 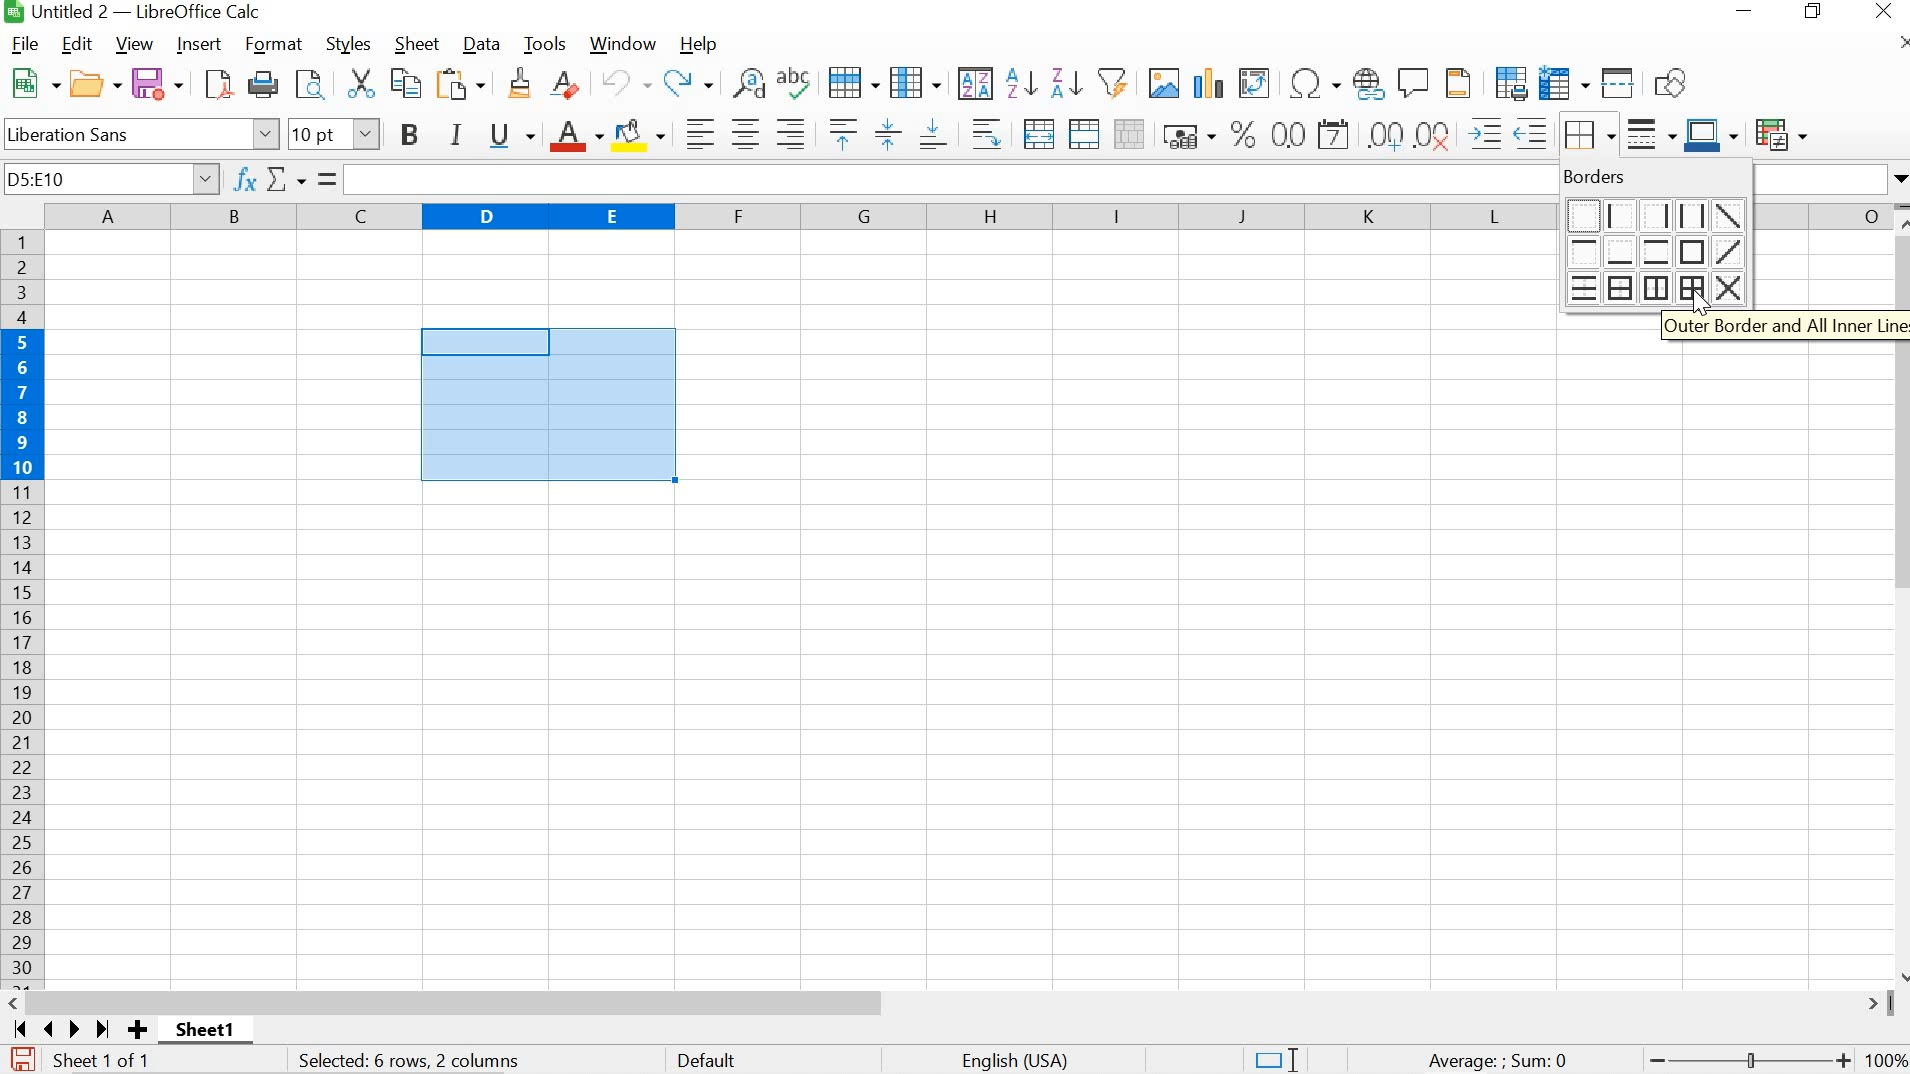 What do you see at coordinates (1651, 176) in the screenshot?
I see `borders` at bounding box center [1651, 176].